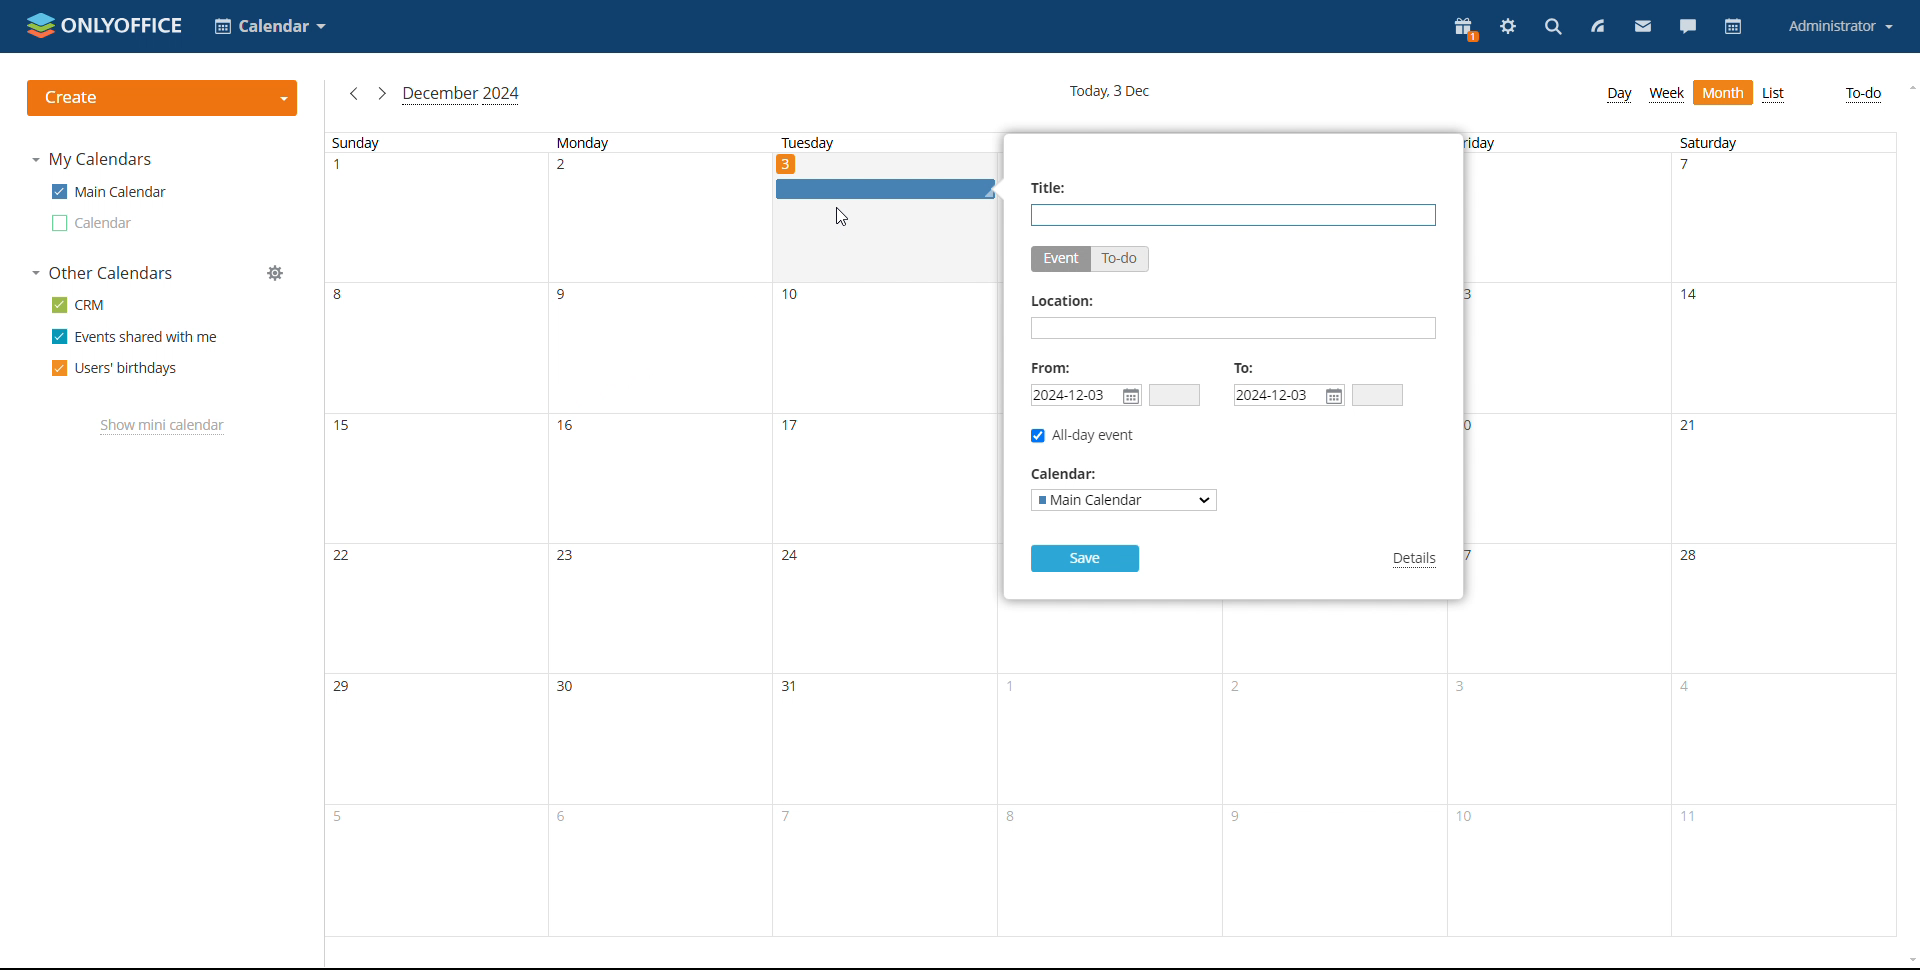 The width and height of the screenshot is (1920, 970). Describe the element at coordinates (462, 95) in the screenshot. I see `current month` at that location.